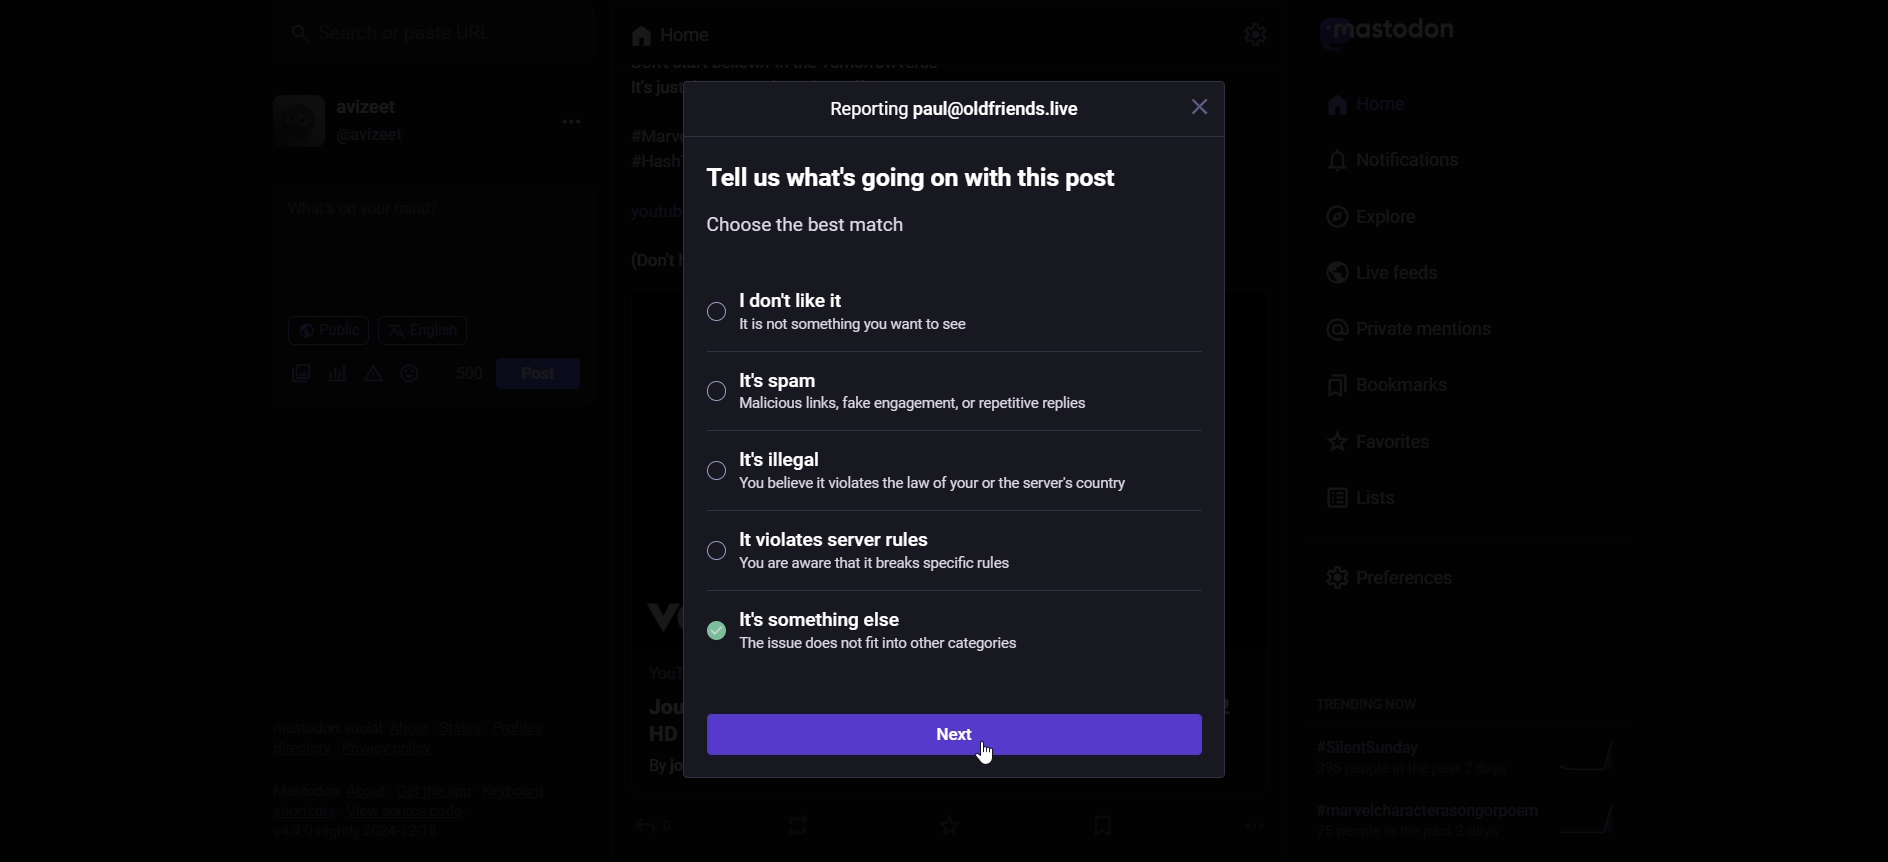 This screenshot has height=862, width=1888. Describe the element at coordinates (1376, 107) in the screenshot. I see `home` at that location.